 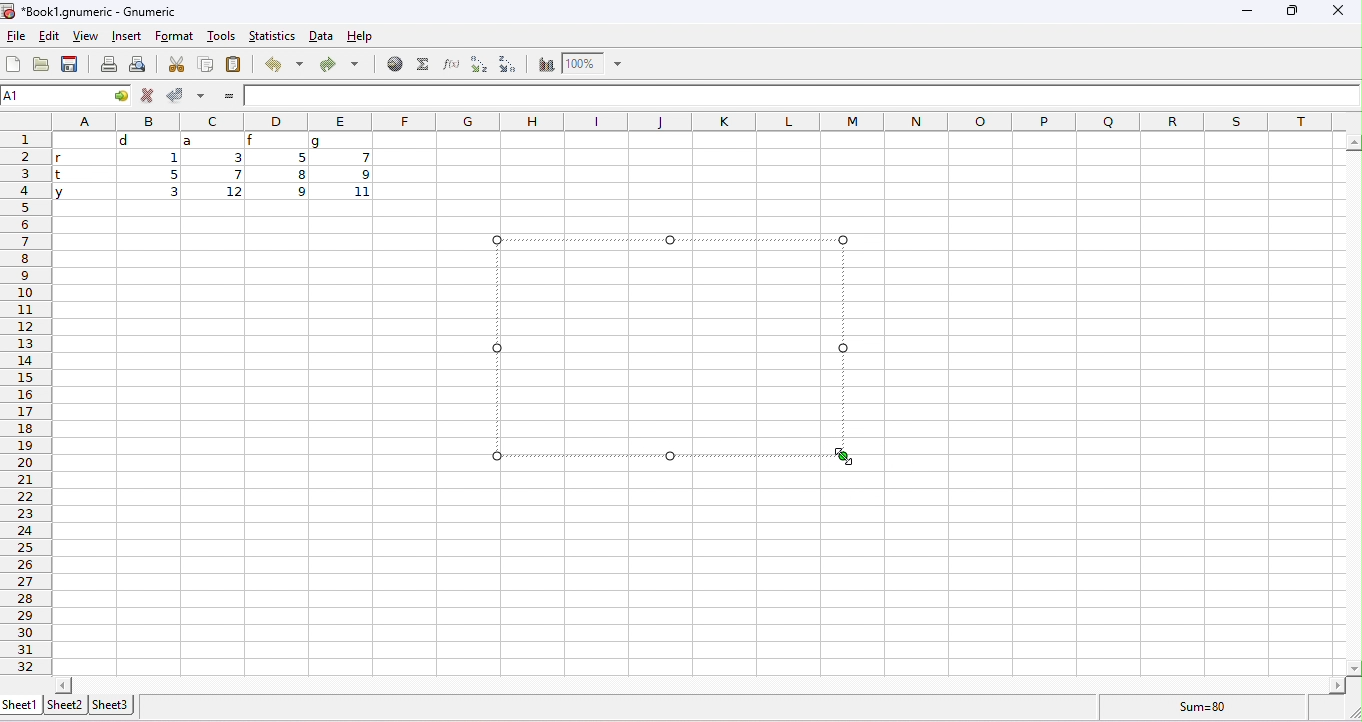 I want to click on row numbers, so click(x=24, y=405).